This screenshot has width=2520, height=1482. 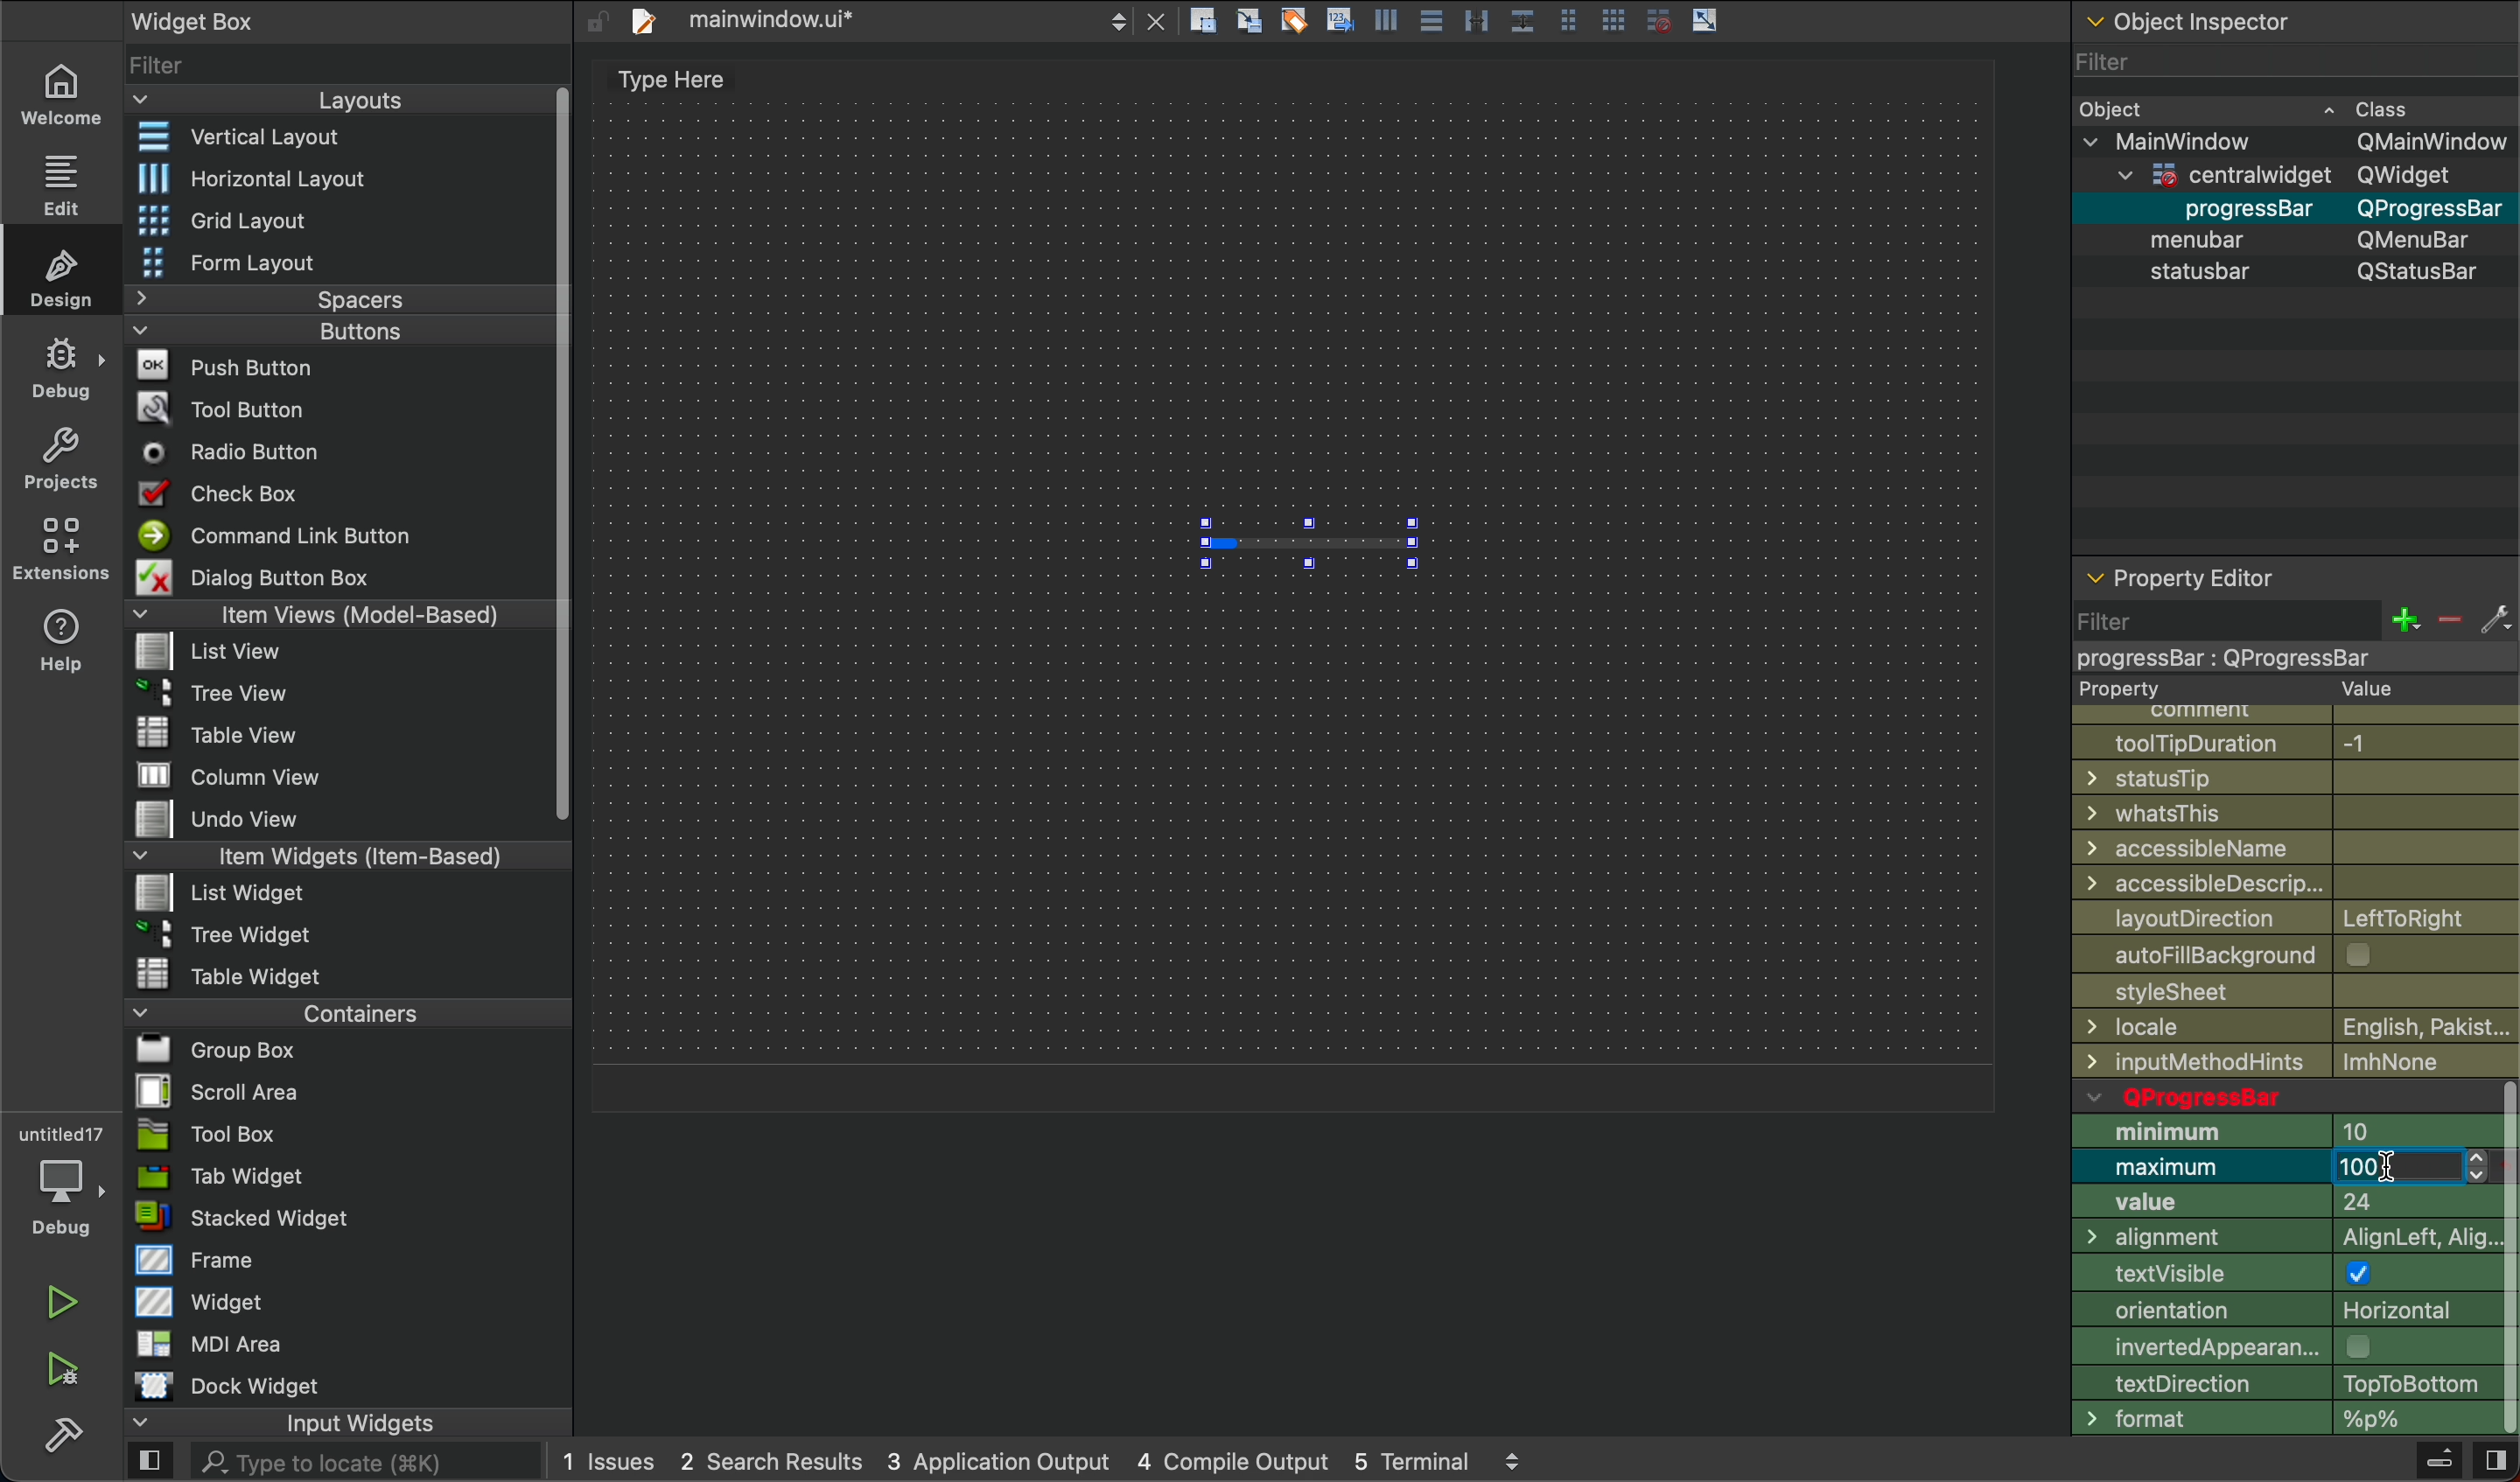 What do you see at coordinates (2409, 1171) in the screenshot?
I see `number input` at bounding box center [2409, 1171].